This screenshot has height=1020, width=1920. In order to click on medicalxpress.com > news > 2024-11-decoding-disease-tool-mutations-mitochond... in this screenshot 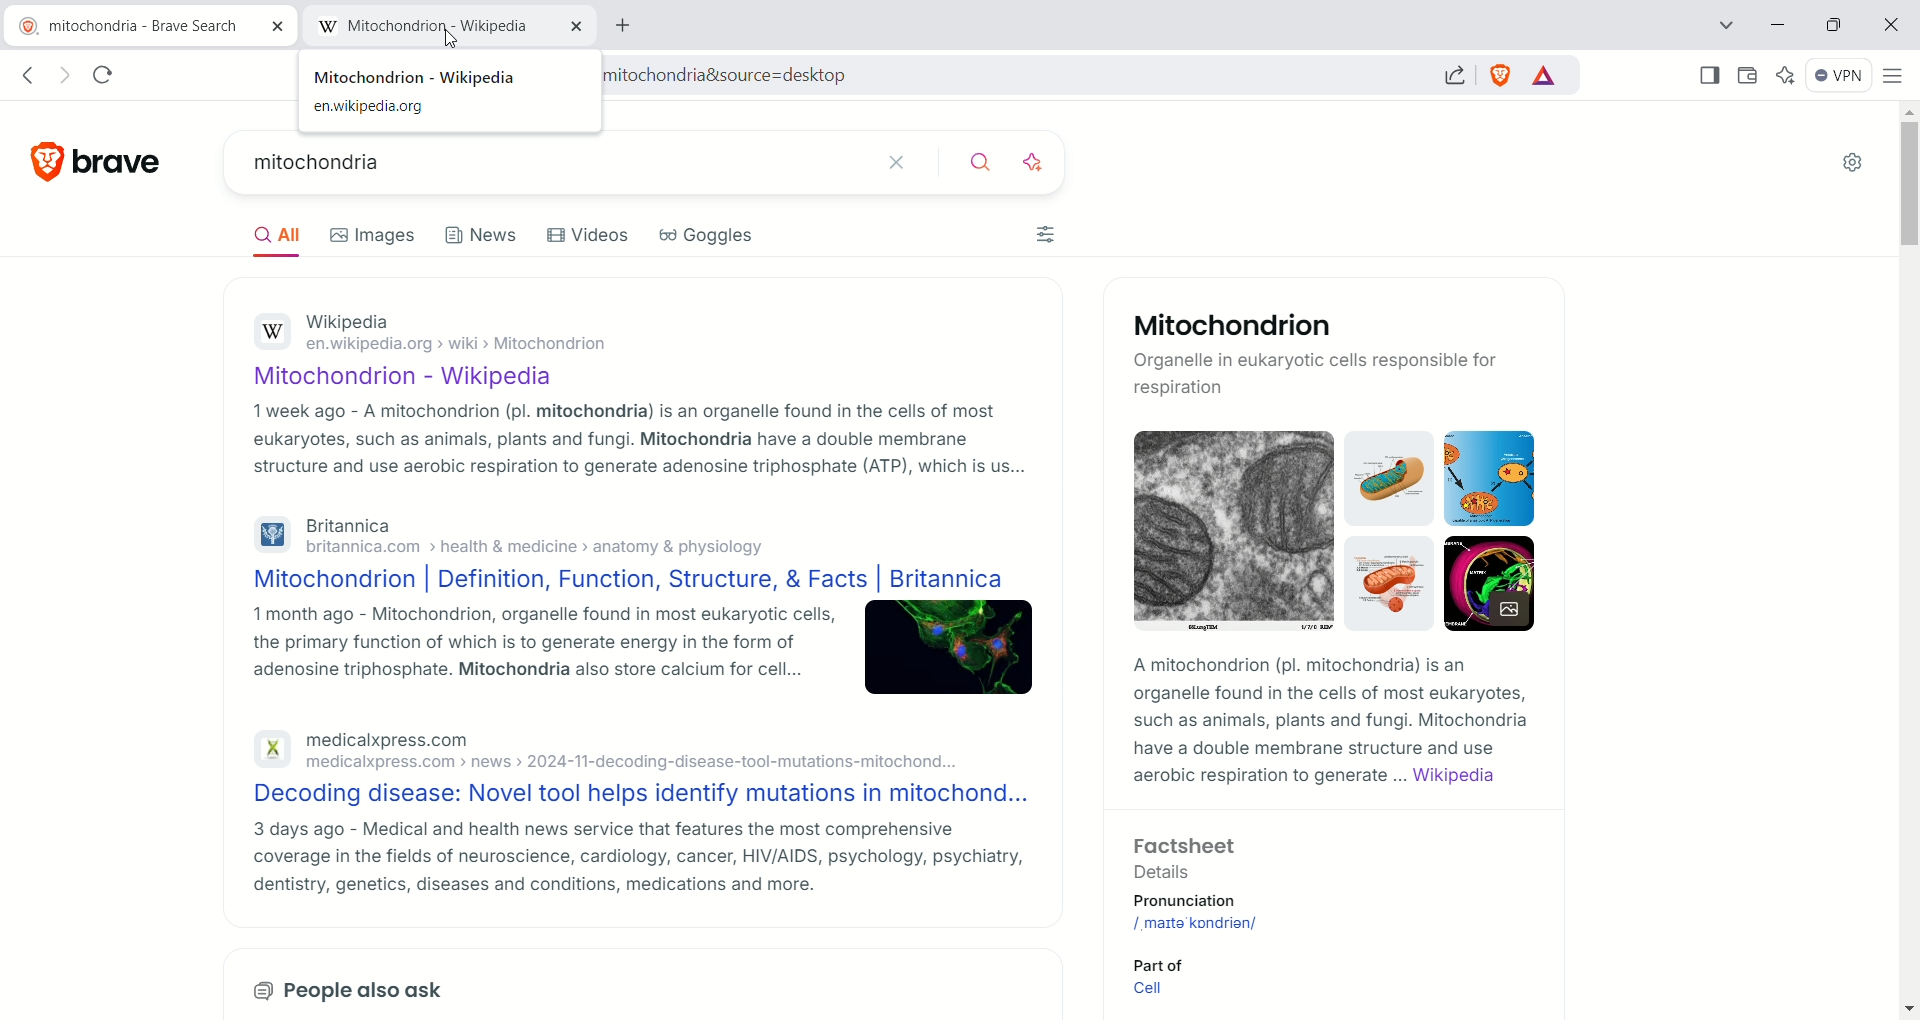, I will do `click(640, 763)`.